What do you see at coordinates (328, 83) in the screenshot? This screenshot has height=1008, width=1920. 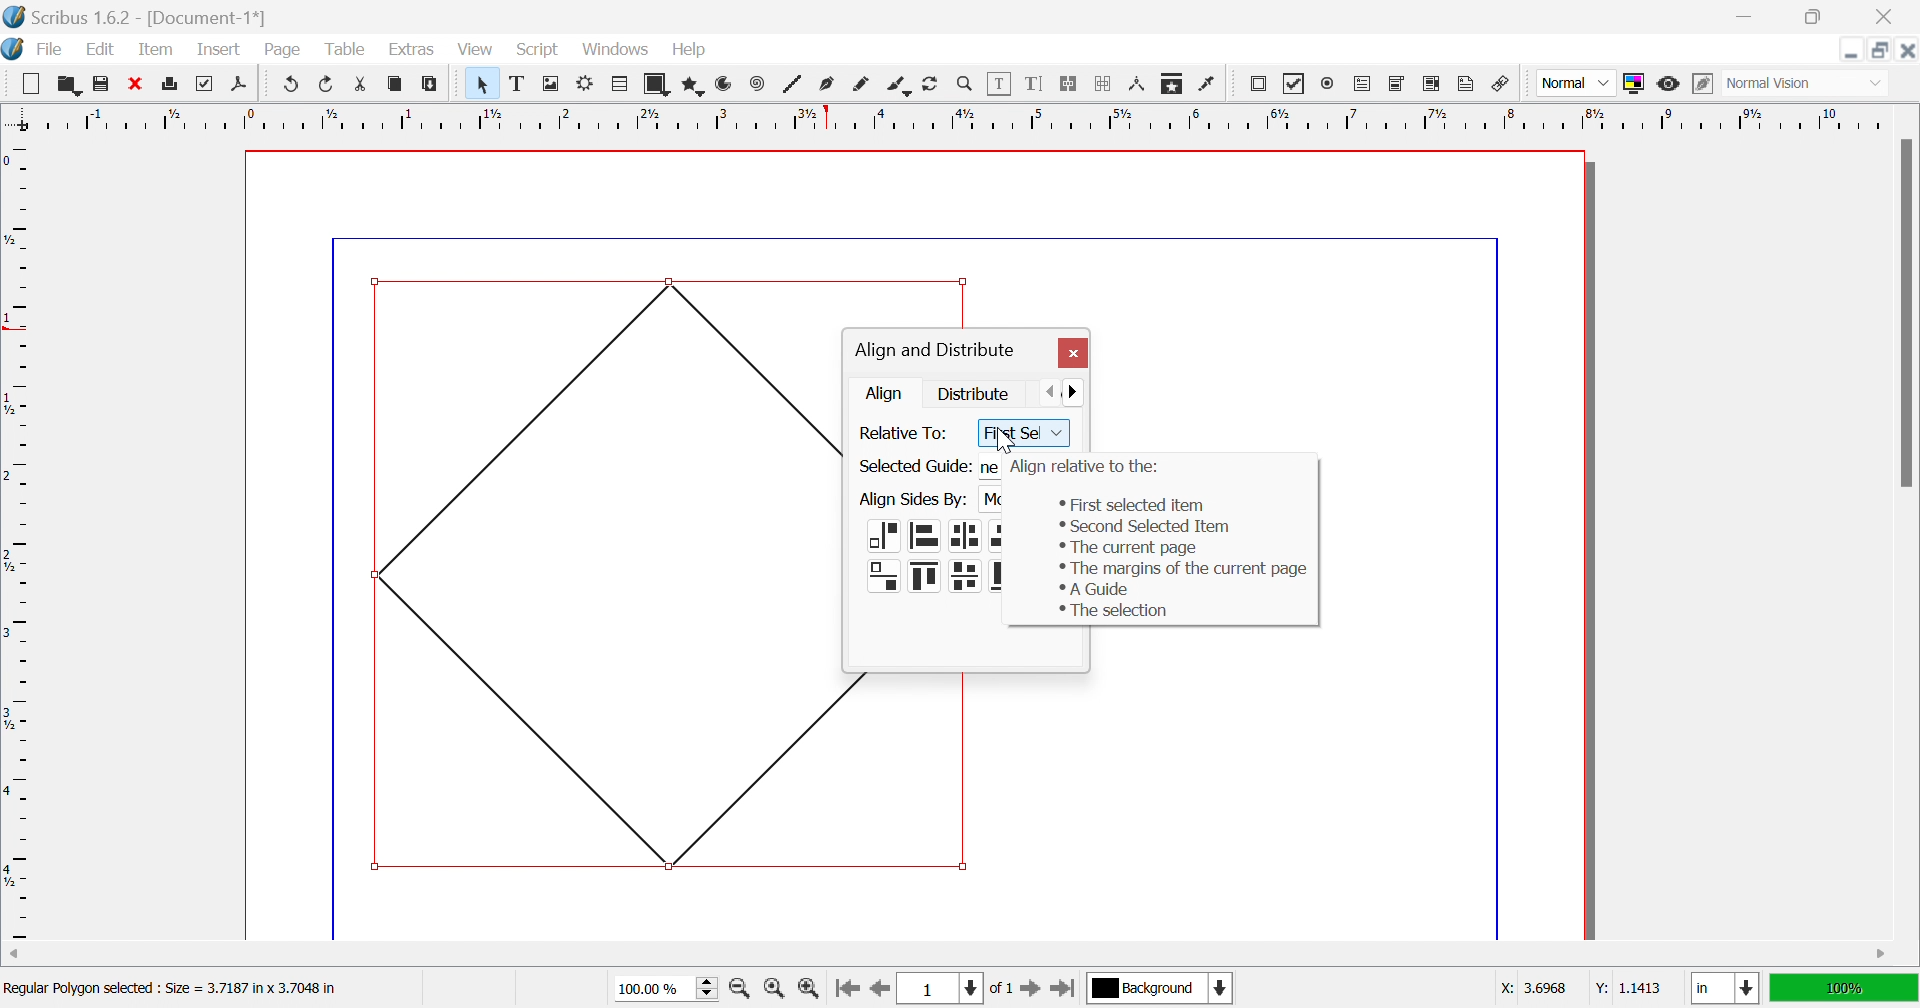 I see `Redo` at bounding box center [328, 83].